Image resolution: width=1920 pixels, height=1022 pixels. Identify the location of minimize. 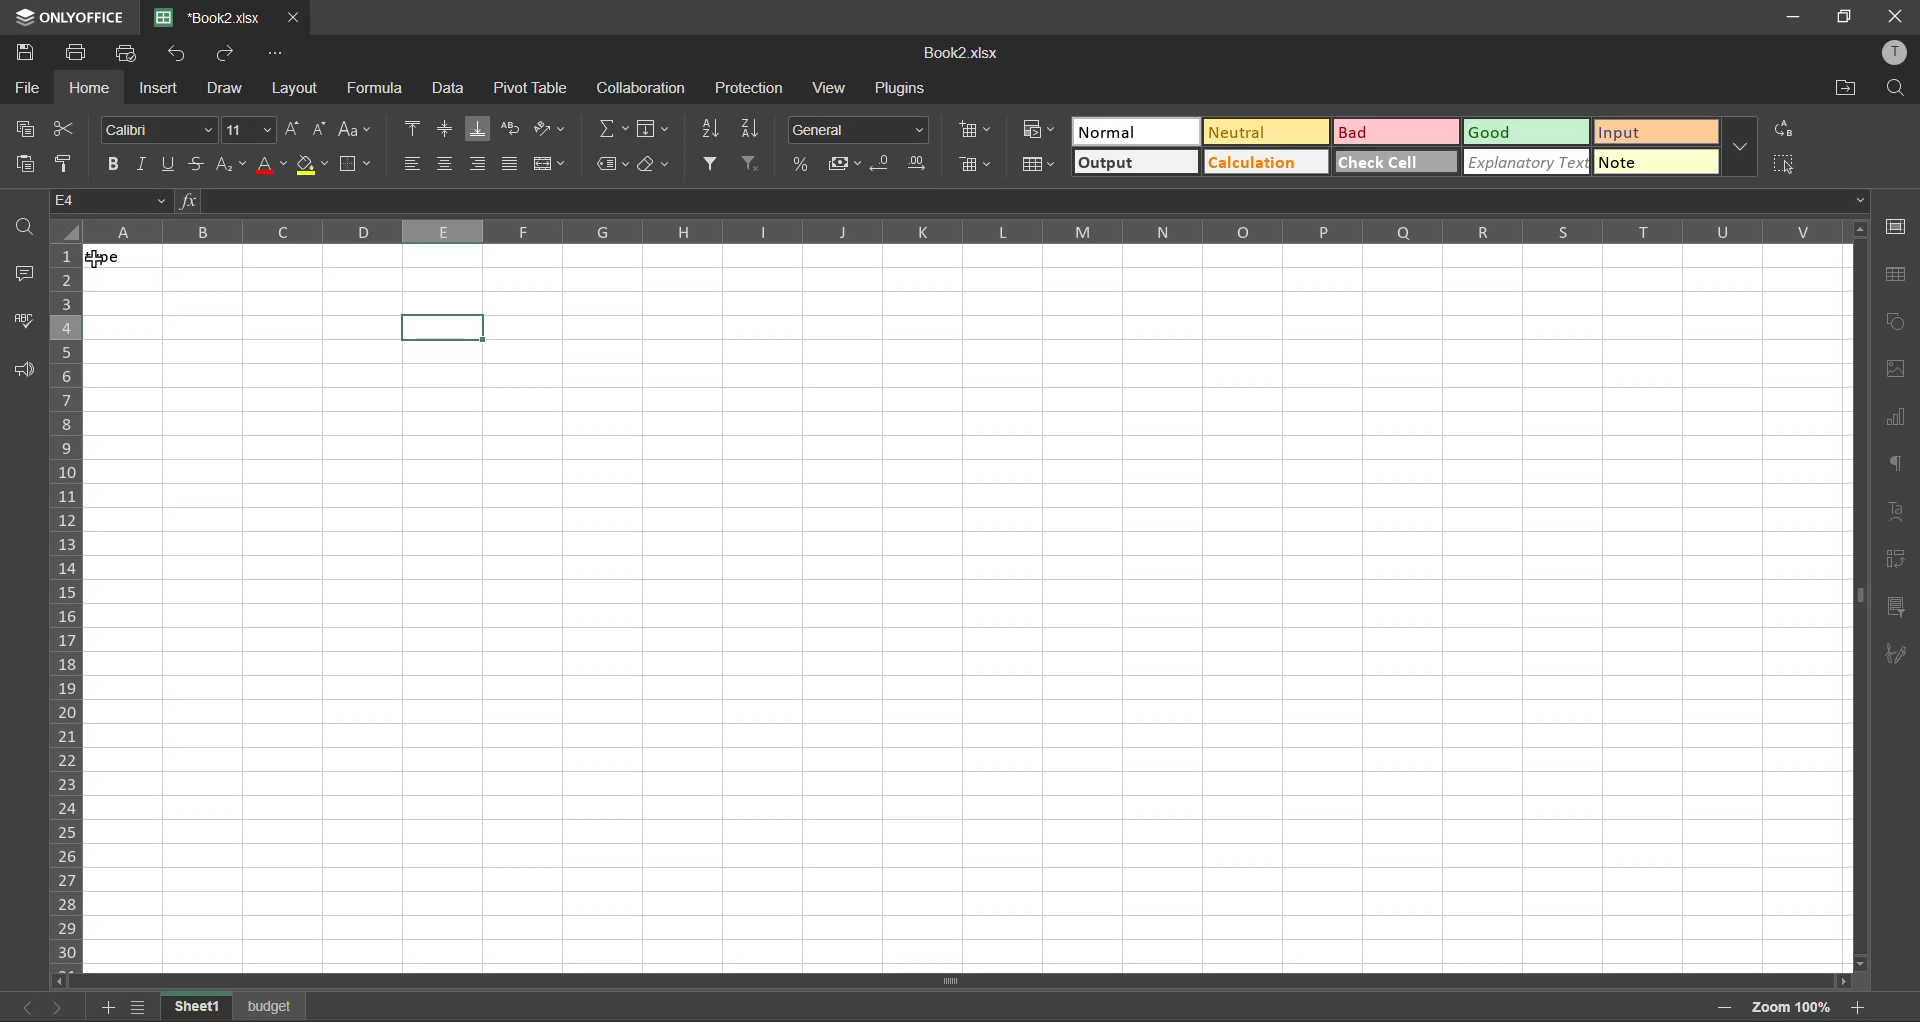
(1795, 16).